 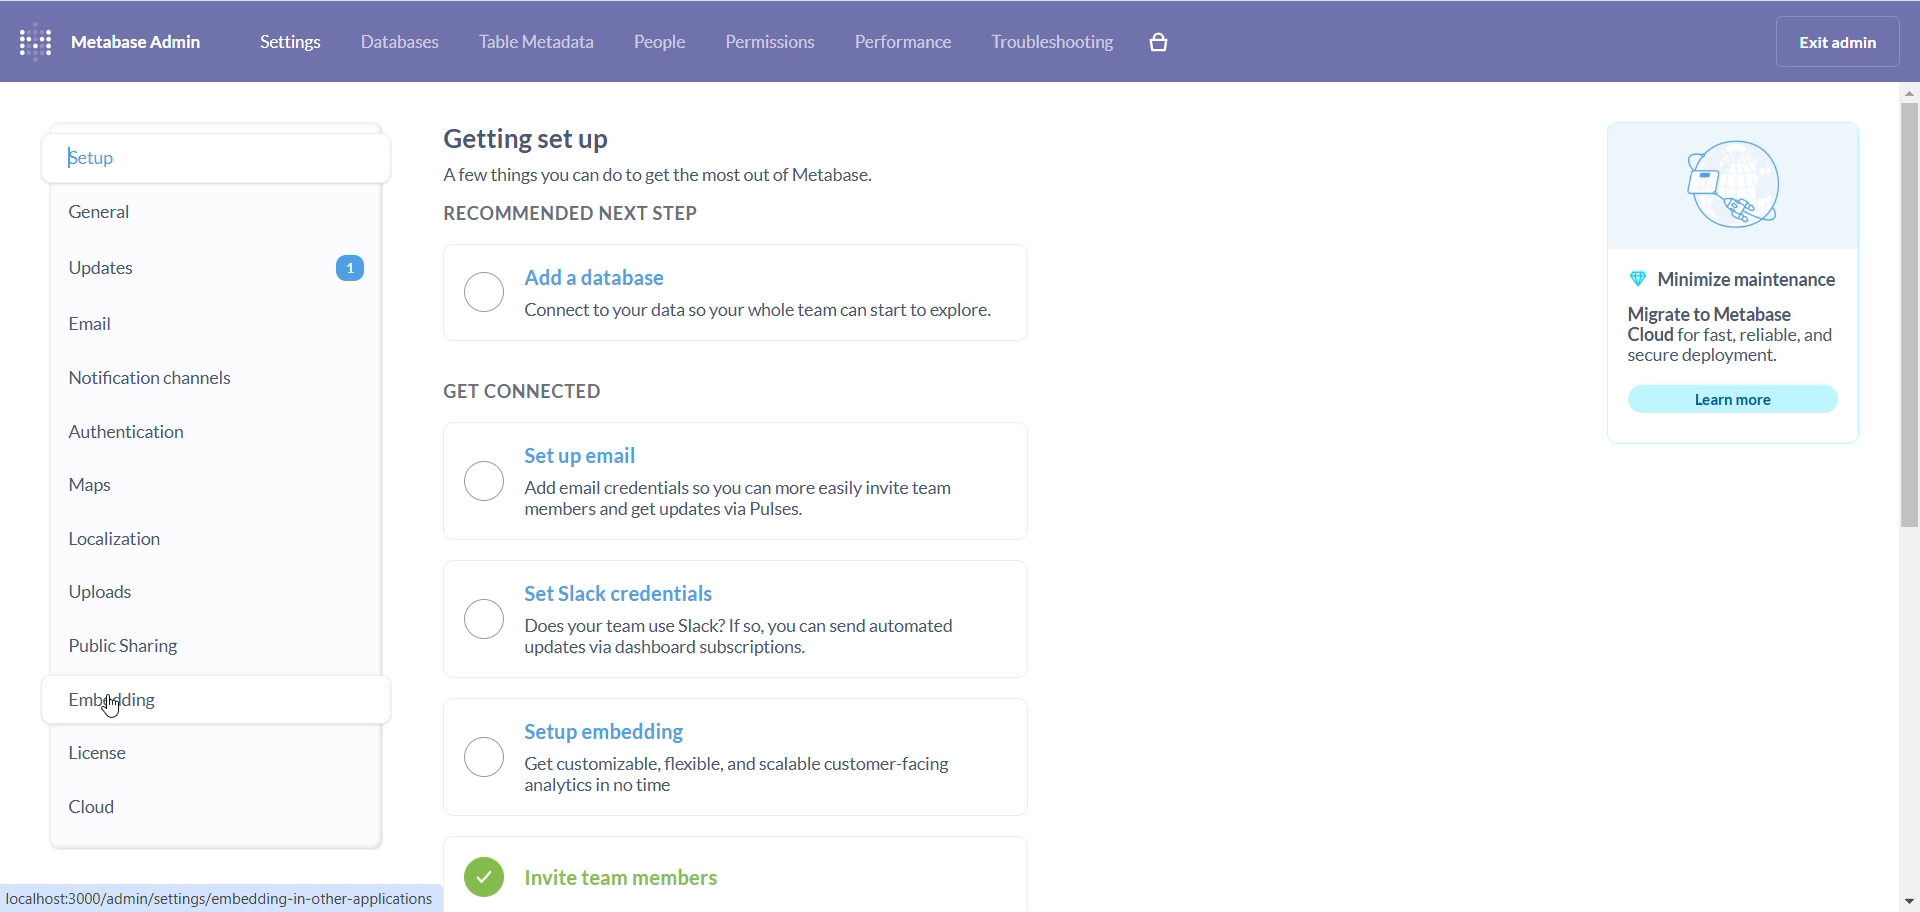 What do you see at coordinates (213, 274) in the screenshot?
I see `updates` at bounding box center [213, 274].